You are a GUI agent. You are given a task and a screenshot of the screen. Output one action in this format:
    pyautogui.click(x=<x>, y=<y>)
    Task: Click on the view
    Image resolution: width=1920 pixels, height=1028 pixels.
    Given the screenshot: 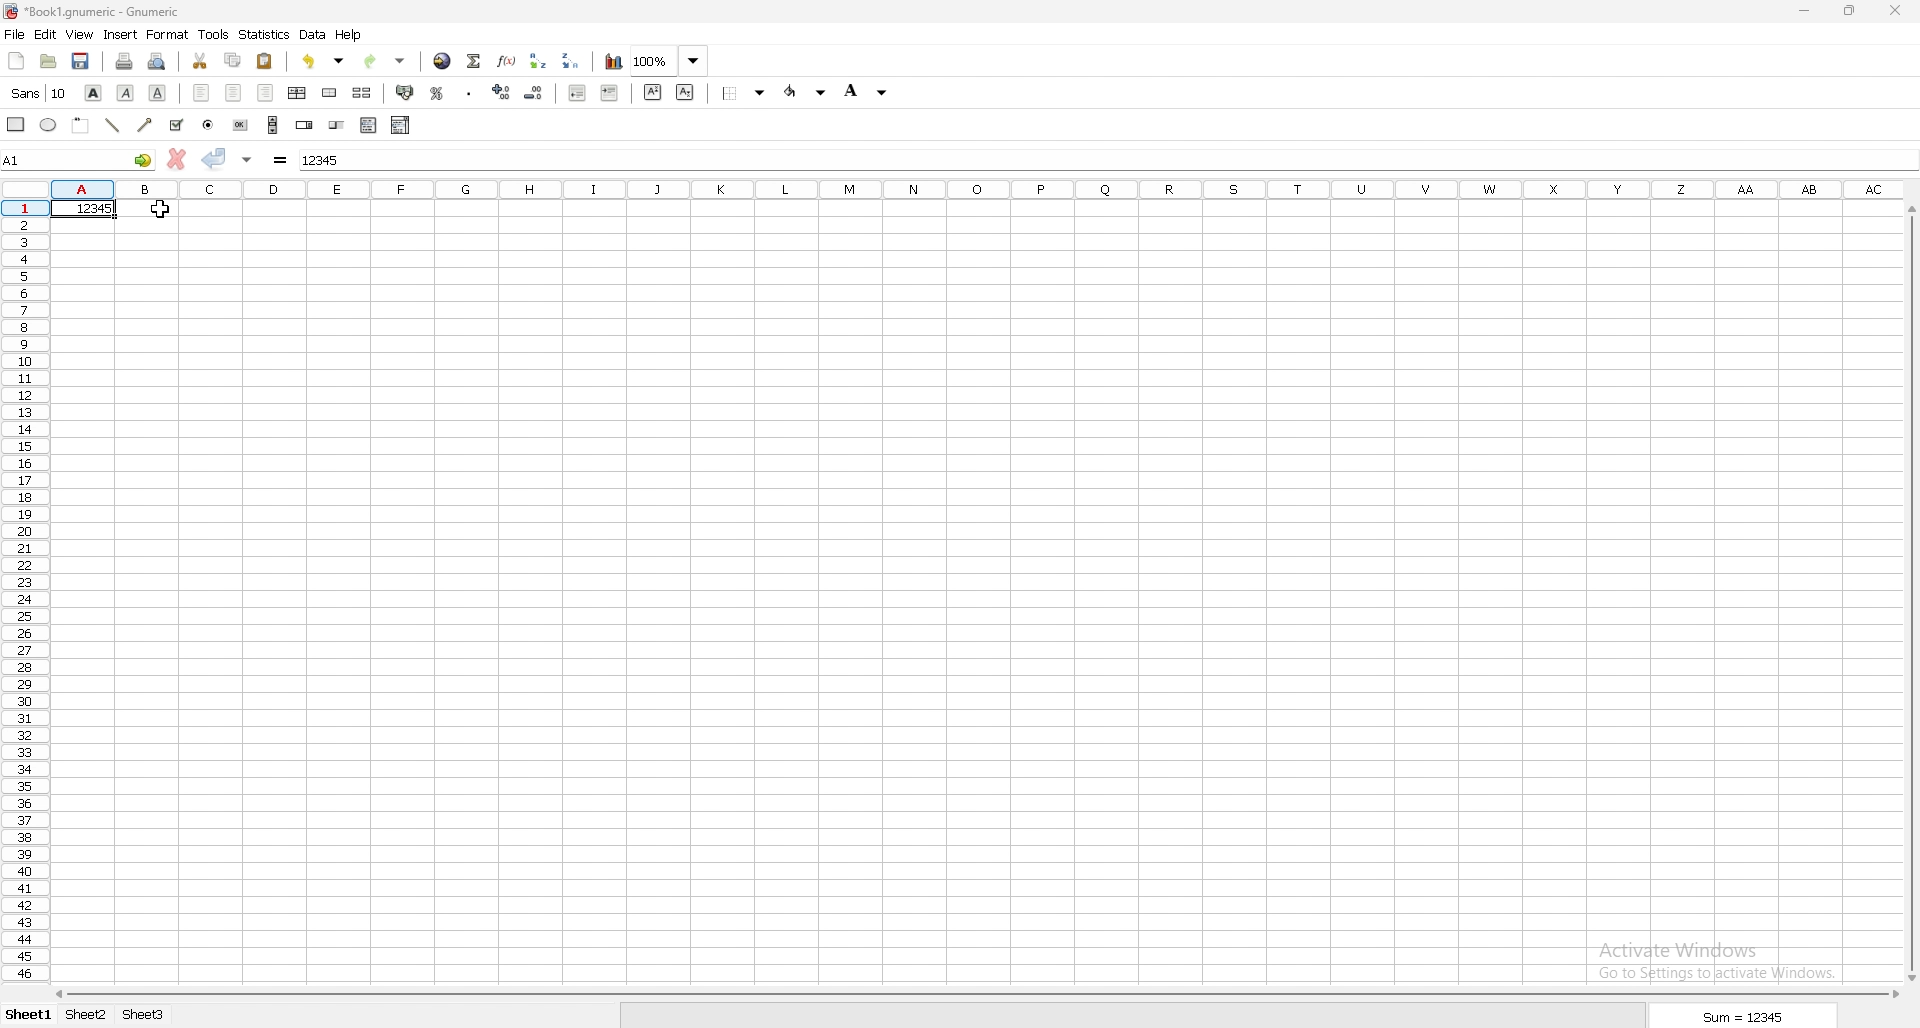 What is the action you would take?
    pyautogui.click(x=80, y=35)
    